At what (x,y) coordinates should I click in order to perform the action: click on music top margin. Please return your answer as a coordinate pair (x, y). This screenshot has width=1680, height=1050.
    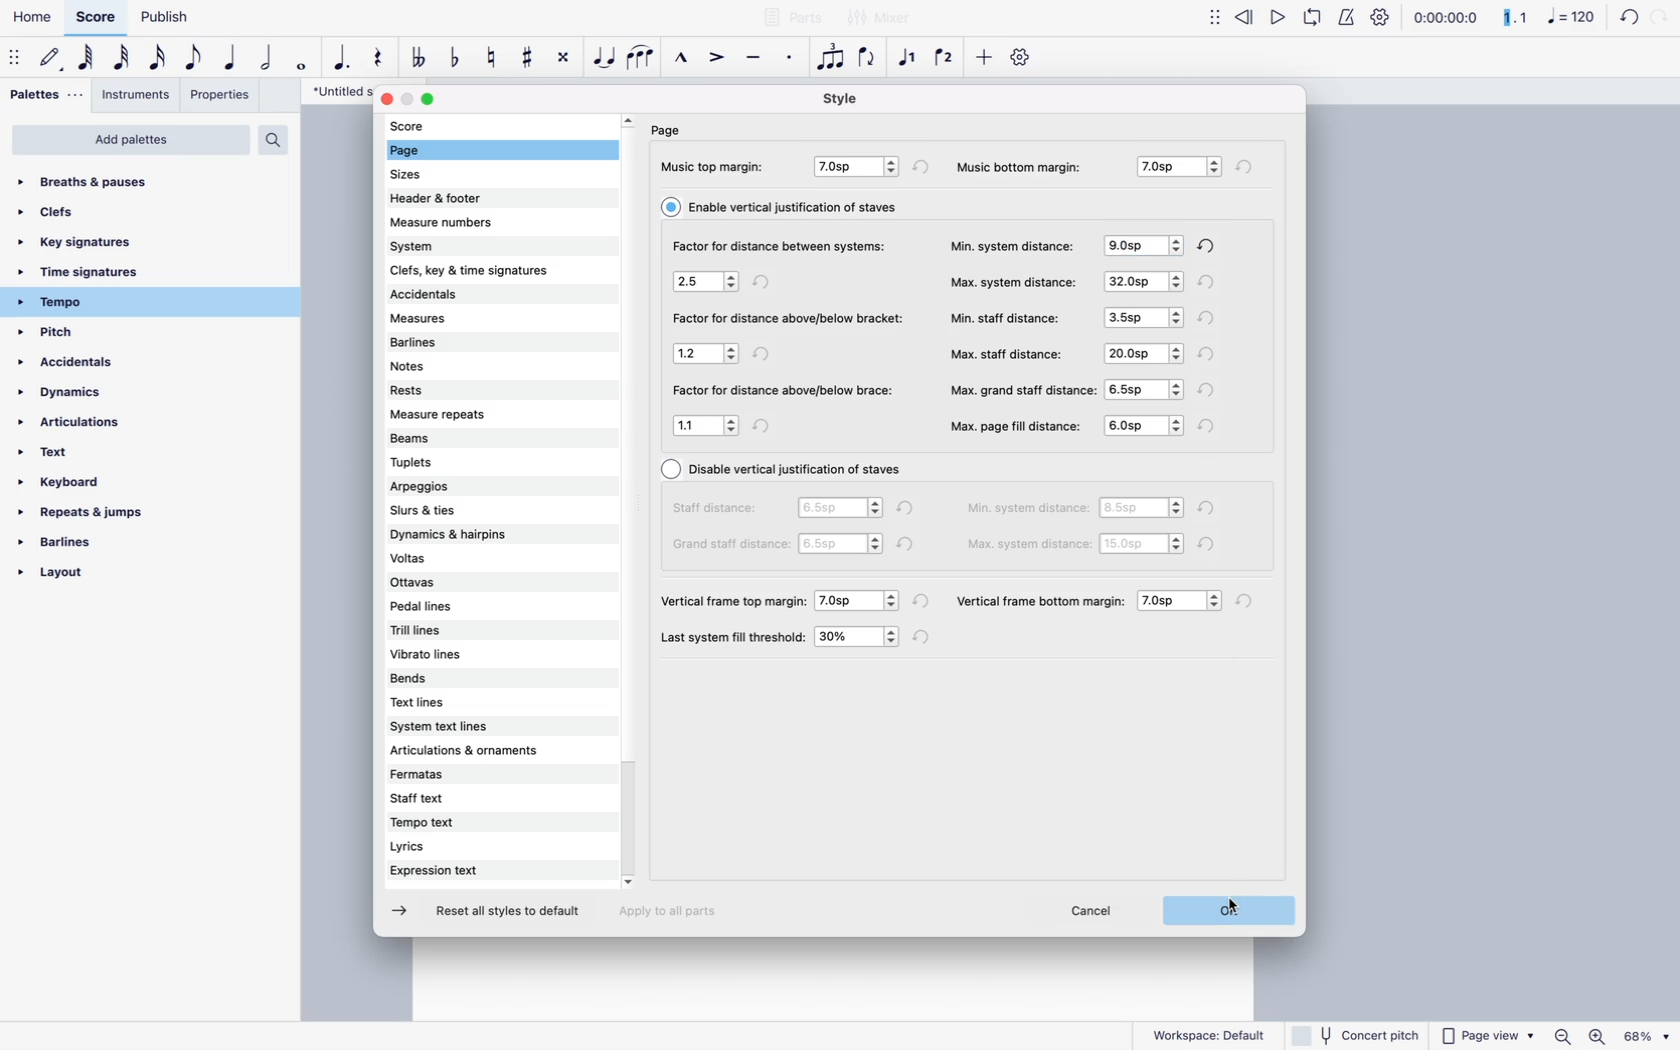
    Looking at the image, I should click on (715, 166).